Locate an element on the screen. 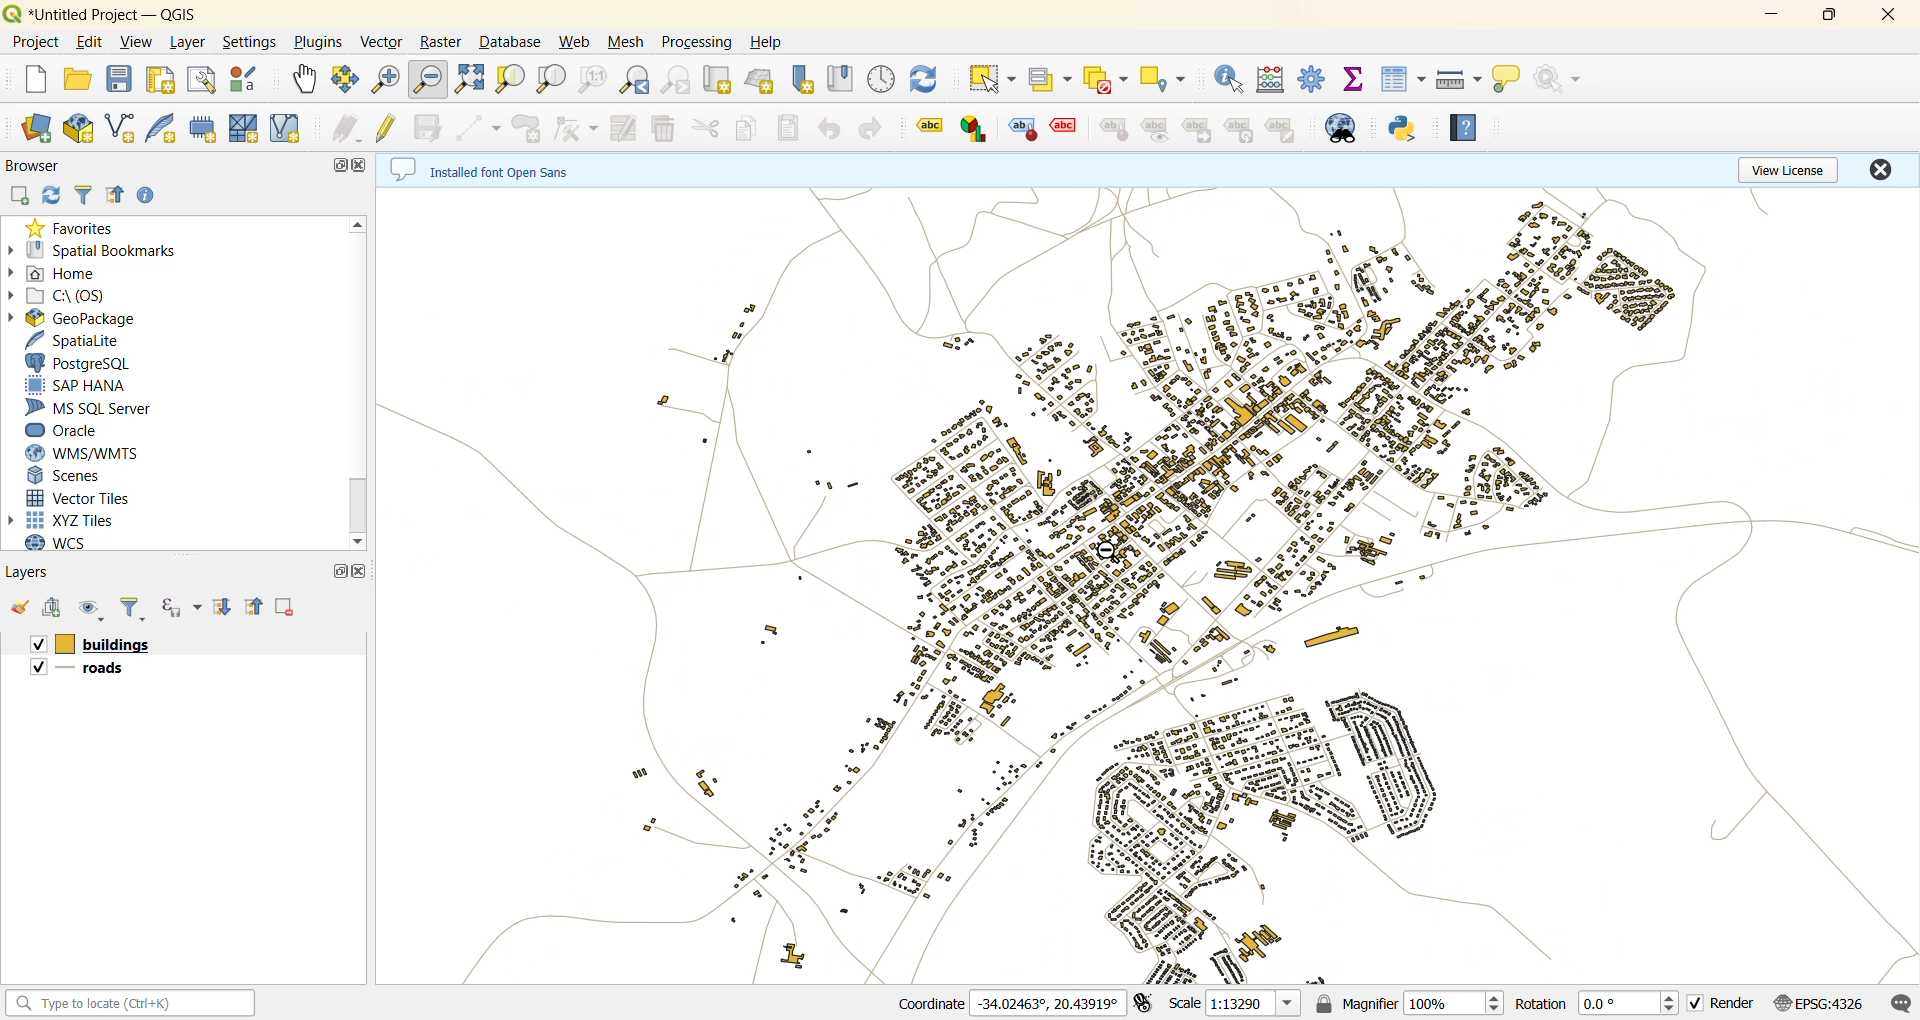 Image resolution: width=1920 pixels, height=1020 pixels. render is located at coordinates (1721, 1004).